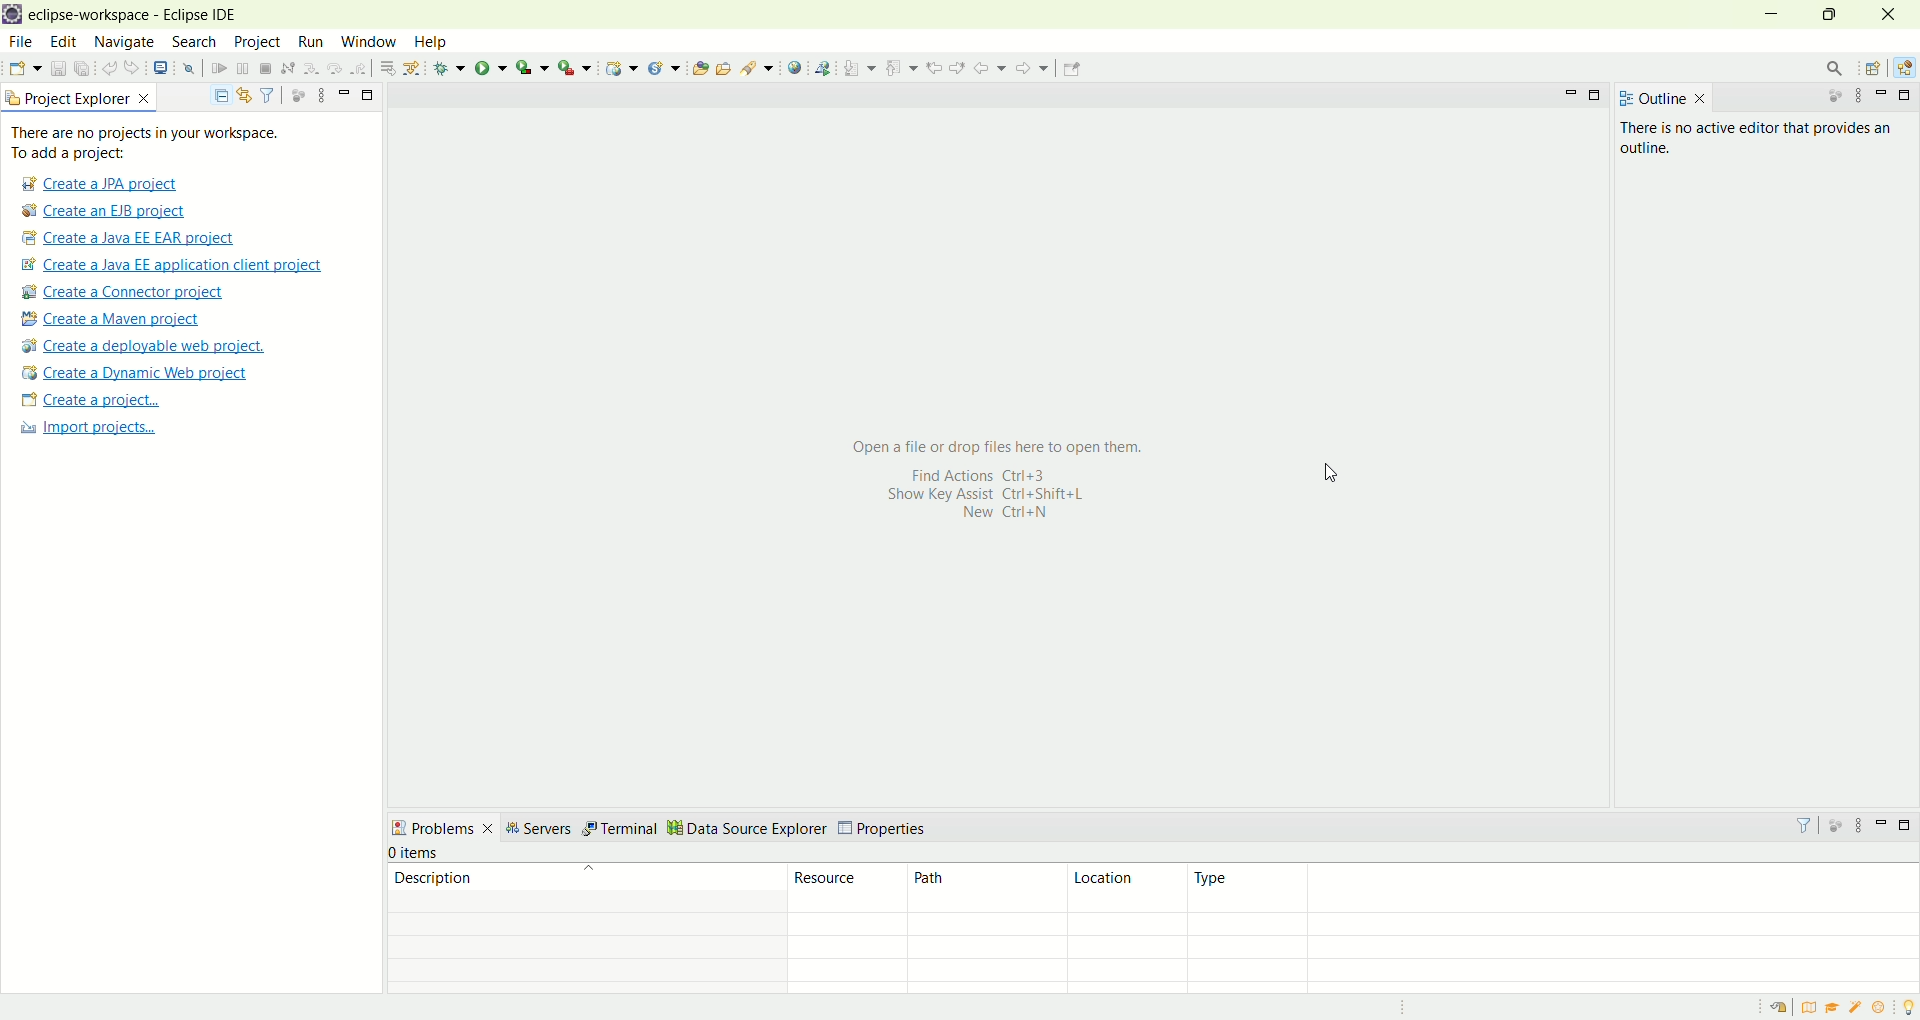  What do you see at coordinates (445, 826) in the screenshot?
I see `problems` at bounding box center [445, 826].